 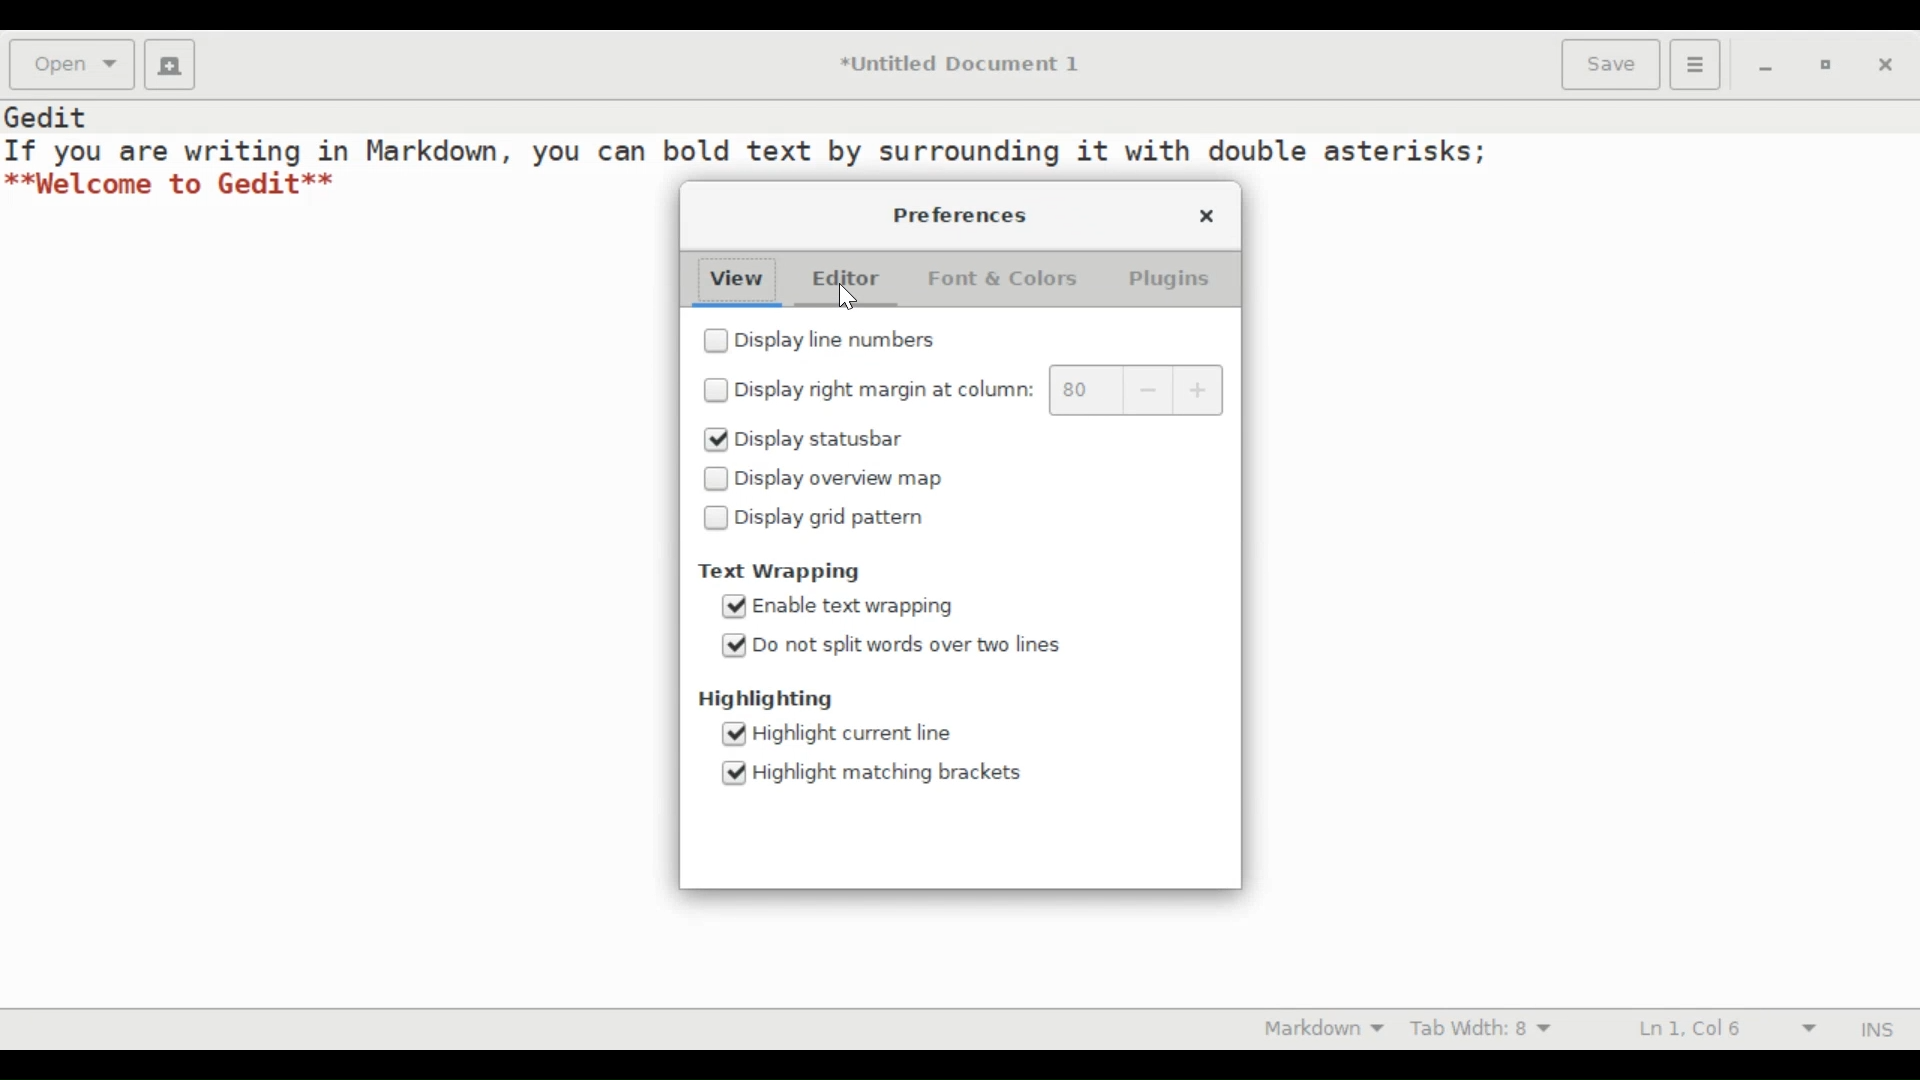 What do you see at coordinates (1167, 279) in the screenshot?
I see `Plugins` at bounding box center [1167, 279].